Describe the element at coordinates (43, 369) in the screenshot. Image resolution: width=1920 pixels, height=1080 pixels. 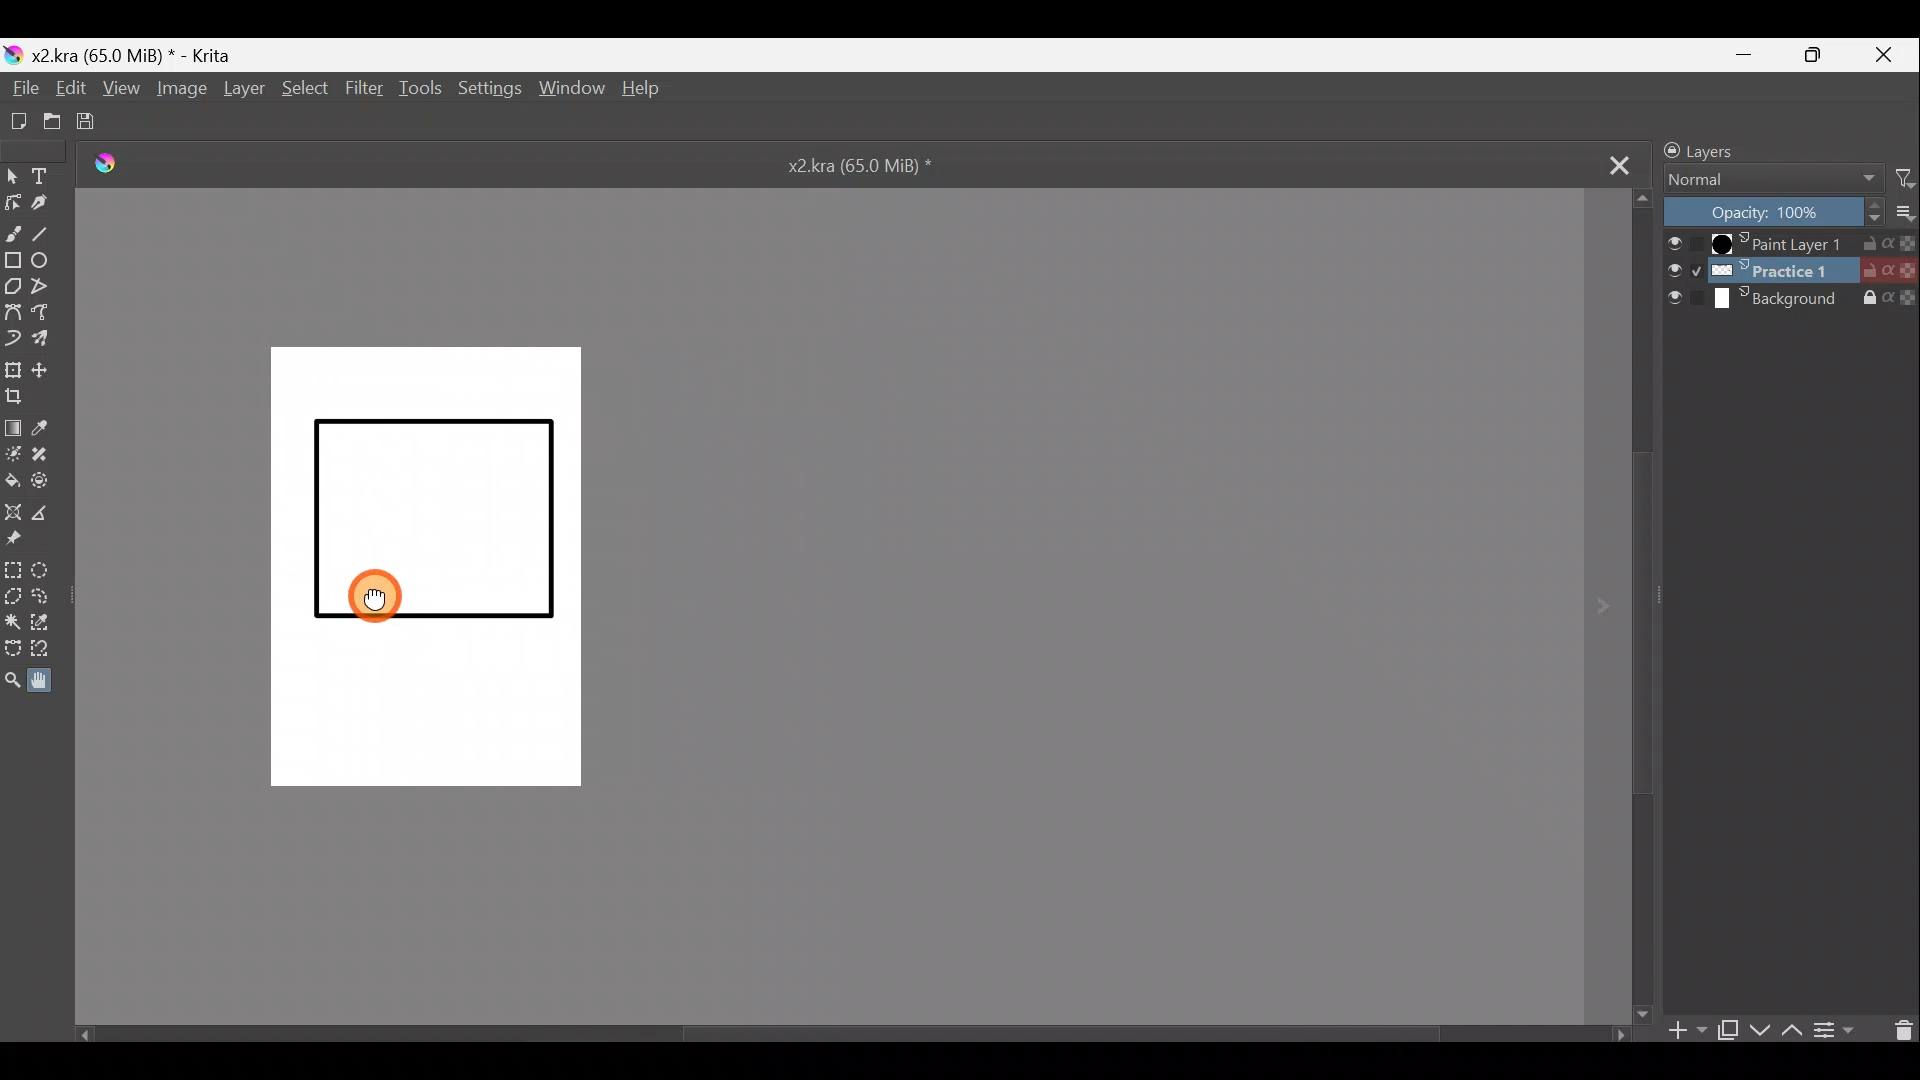
I see `Move a layer` at that location.